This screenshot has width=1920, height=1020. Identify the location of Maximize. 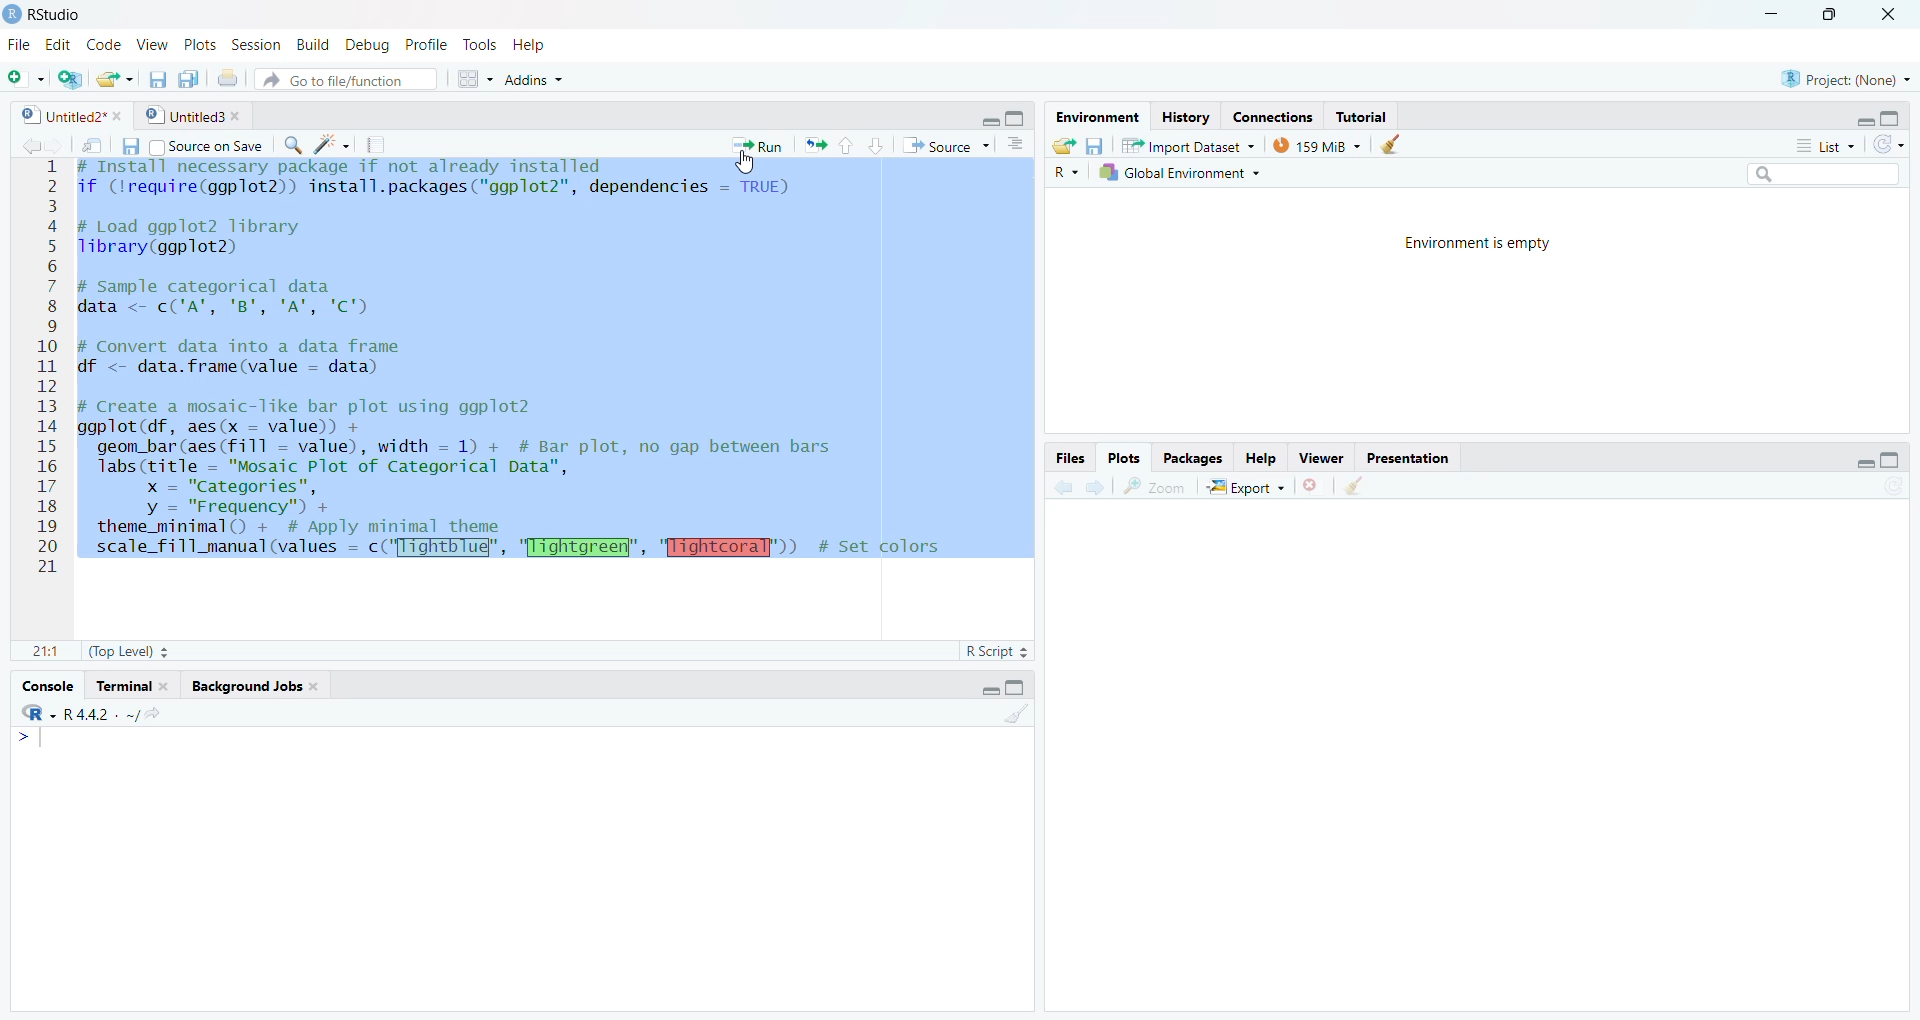
(1892, 462).